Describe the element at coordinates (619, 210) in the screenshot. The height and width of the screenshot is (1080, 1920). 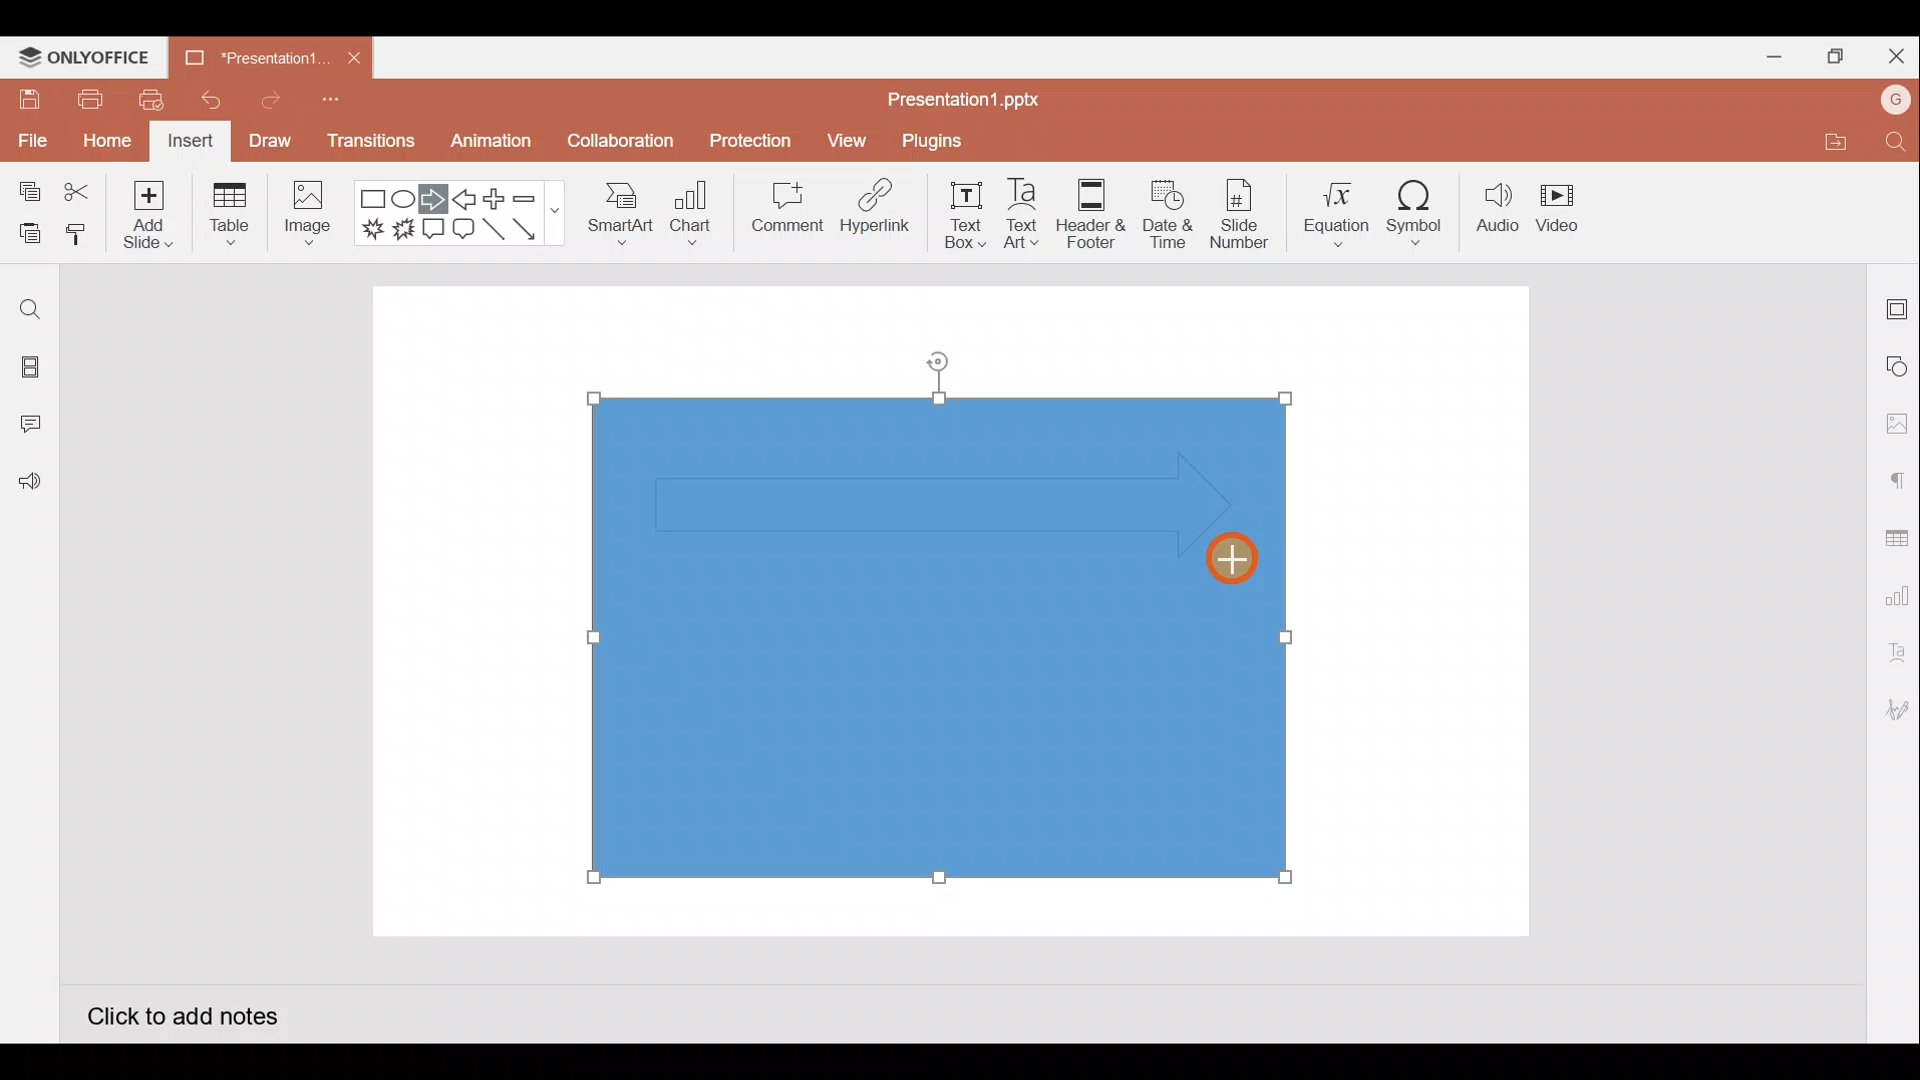
I see `SmartArt` at that location.